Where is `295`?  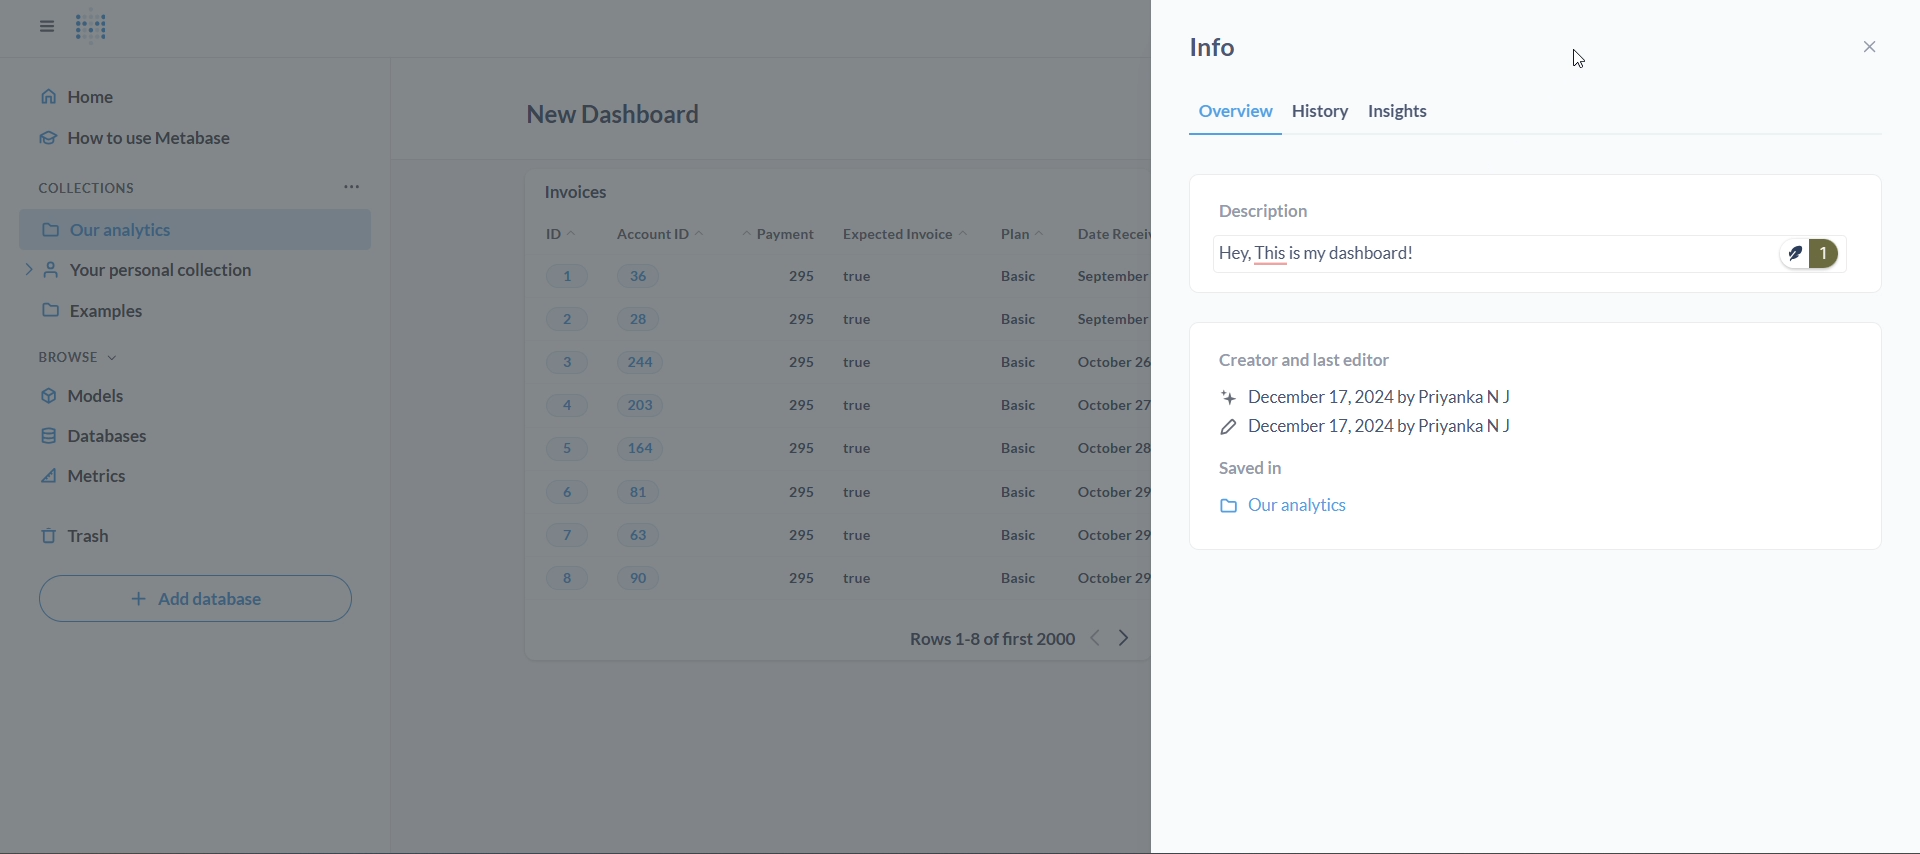
295 is located at coordinates (802, 407).